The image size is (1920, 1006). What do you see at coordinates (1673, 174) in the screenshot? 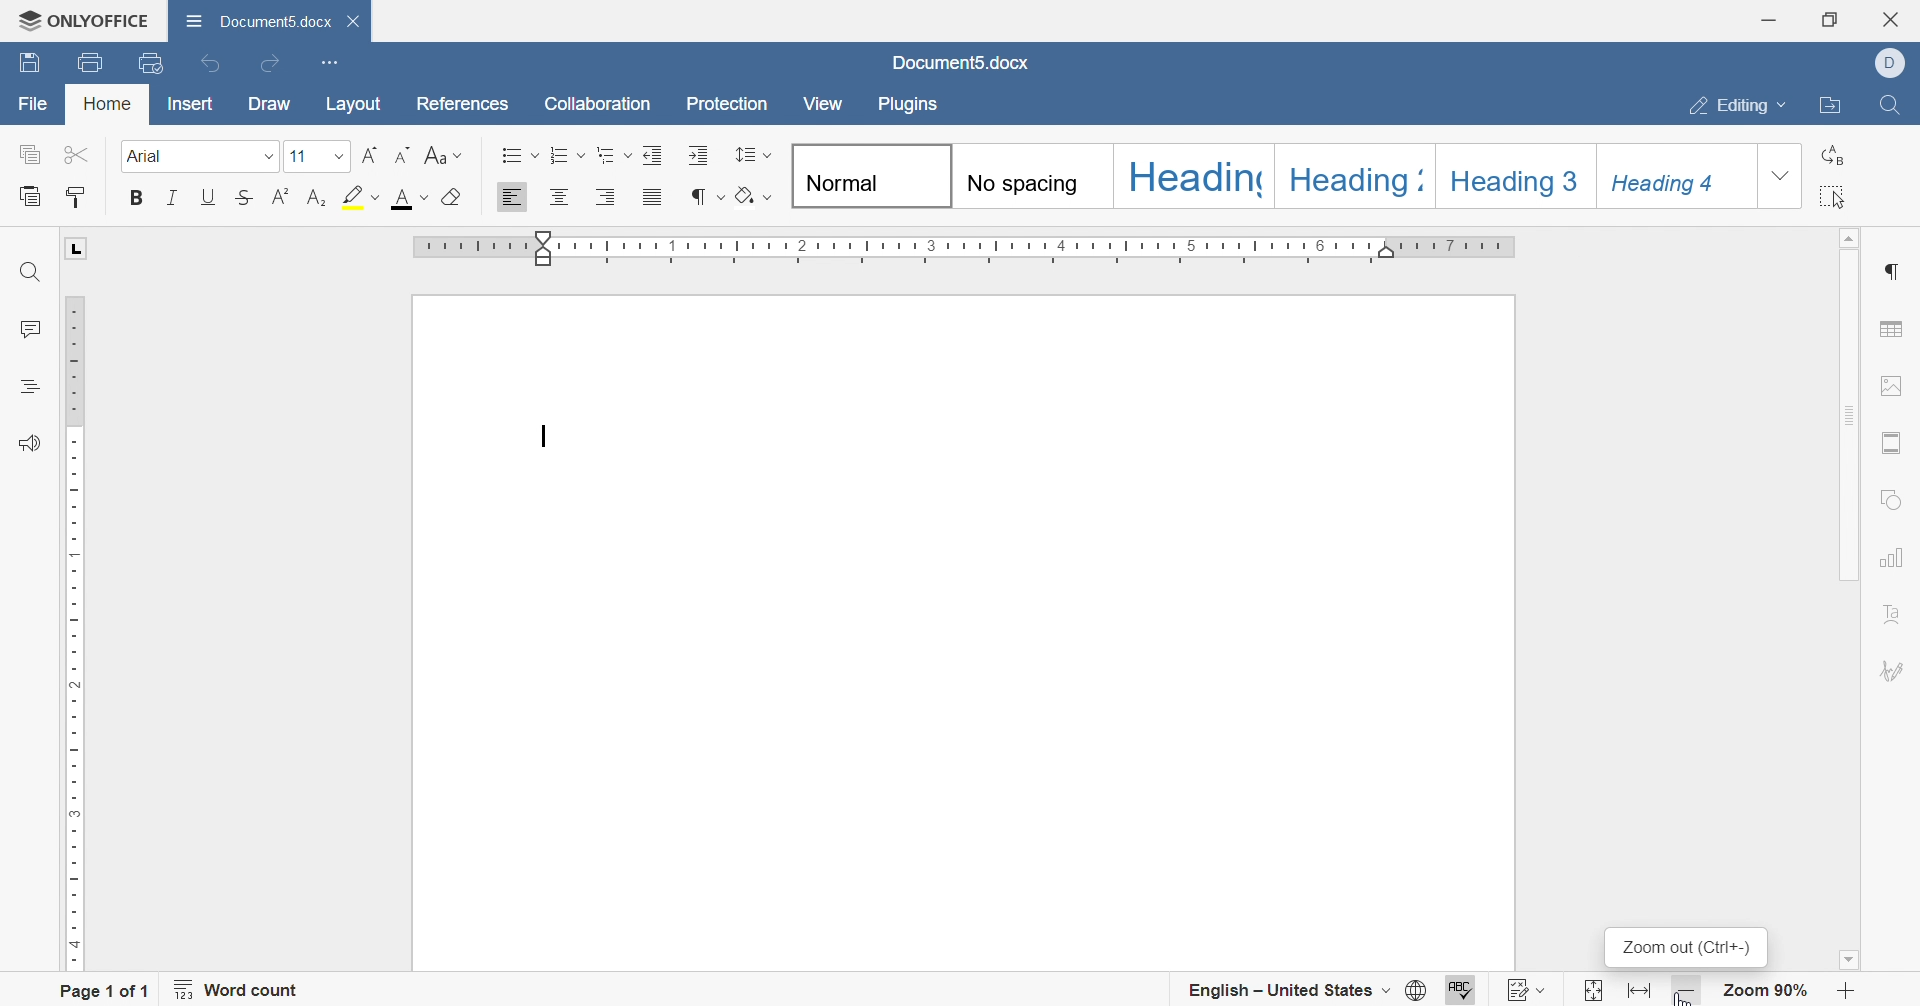
I see `Heading 4` at bounding box center [1673, 174].